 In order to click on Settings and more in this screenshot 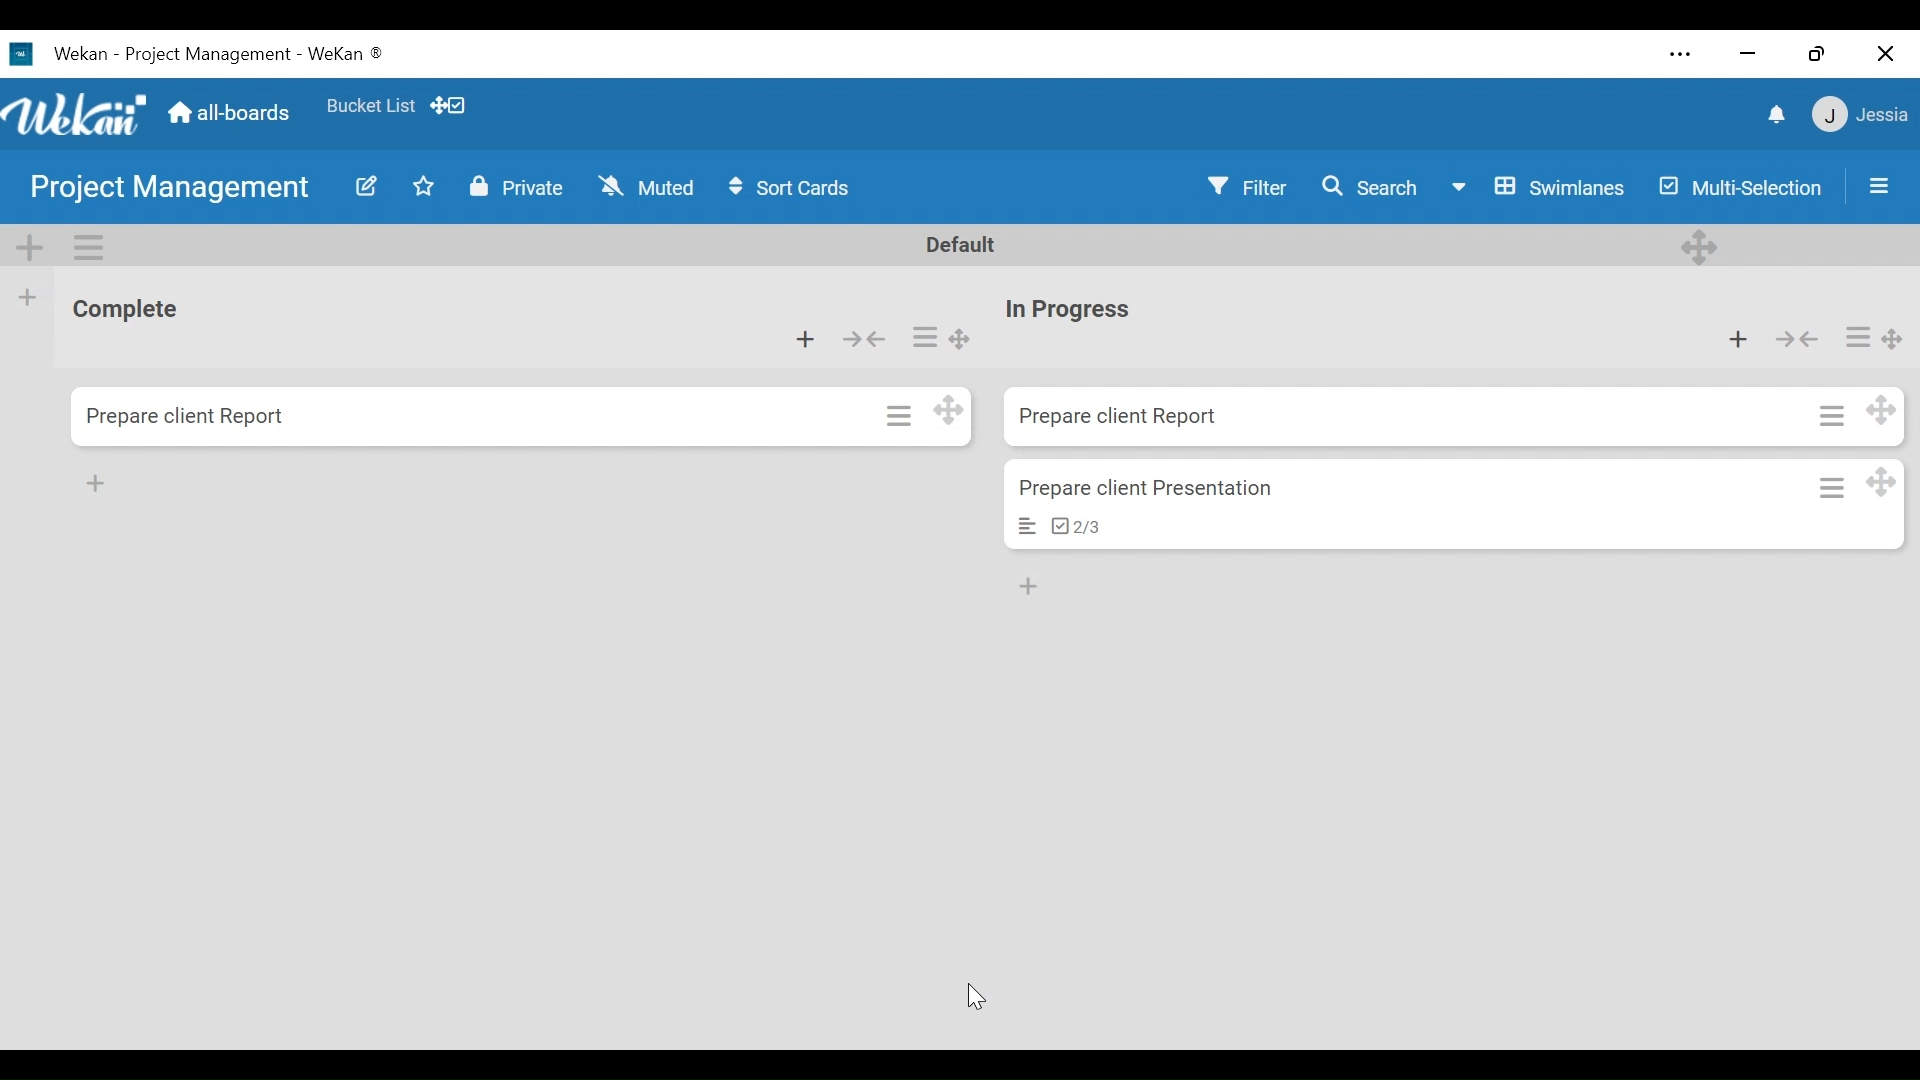, I will do `click(1681, 56)`.